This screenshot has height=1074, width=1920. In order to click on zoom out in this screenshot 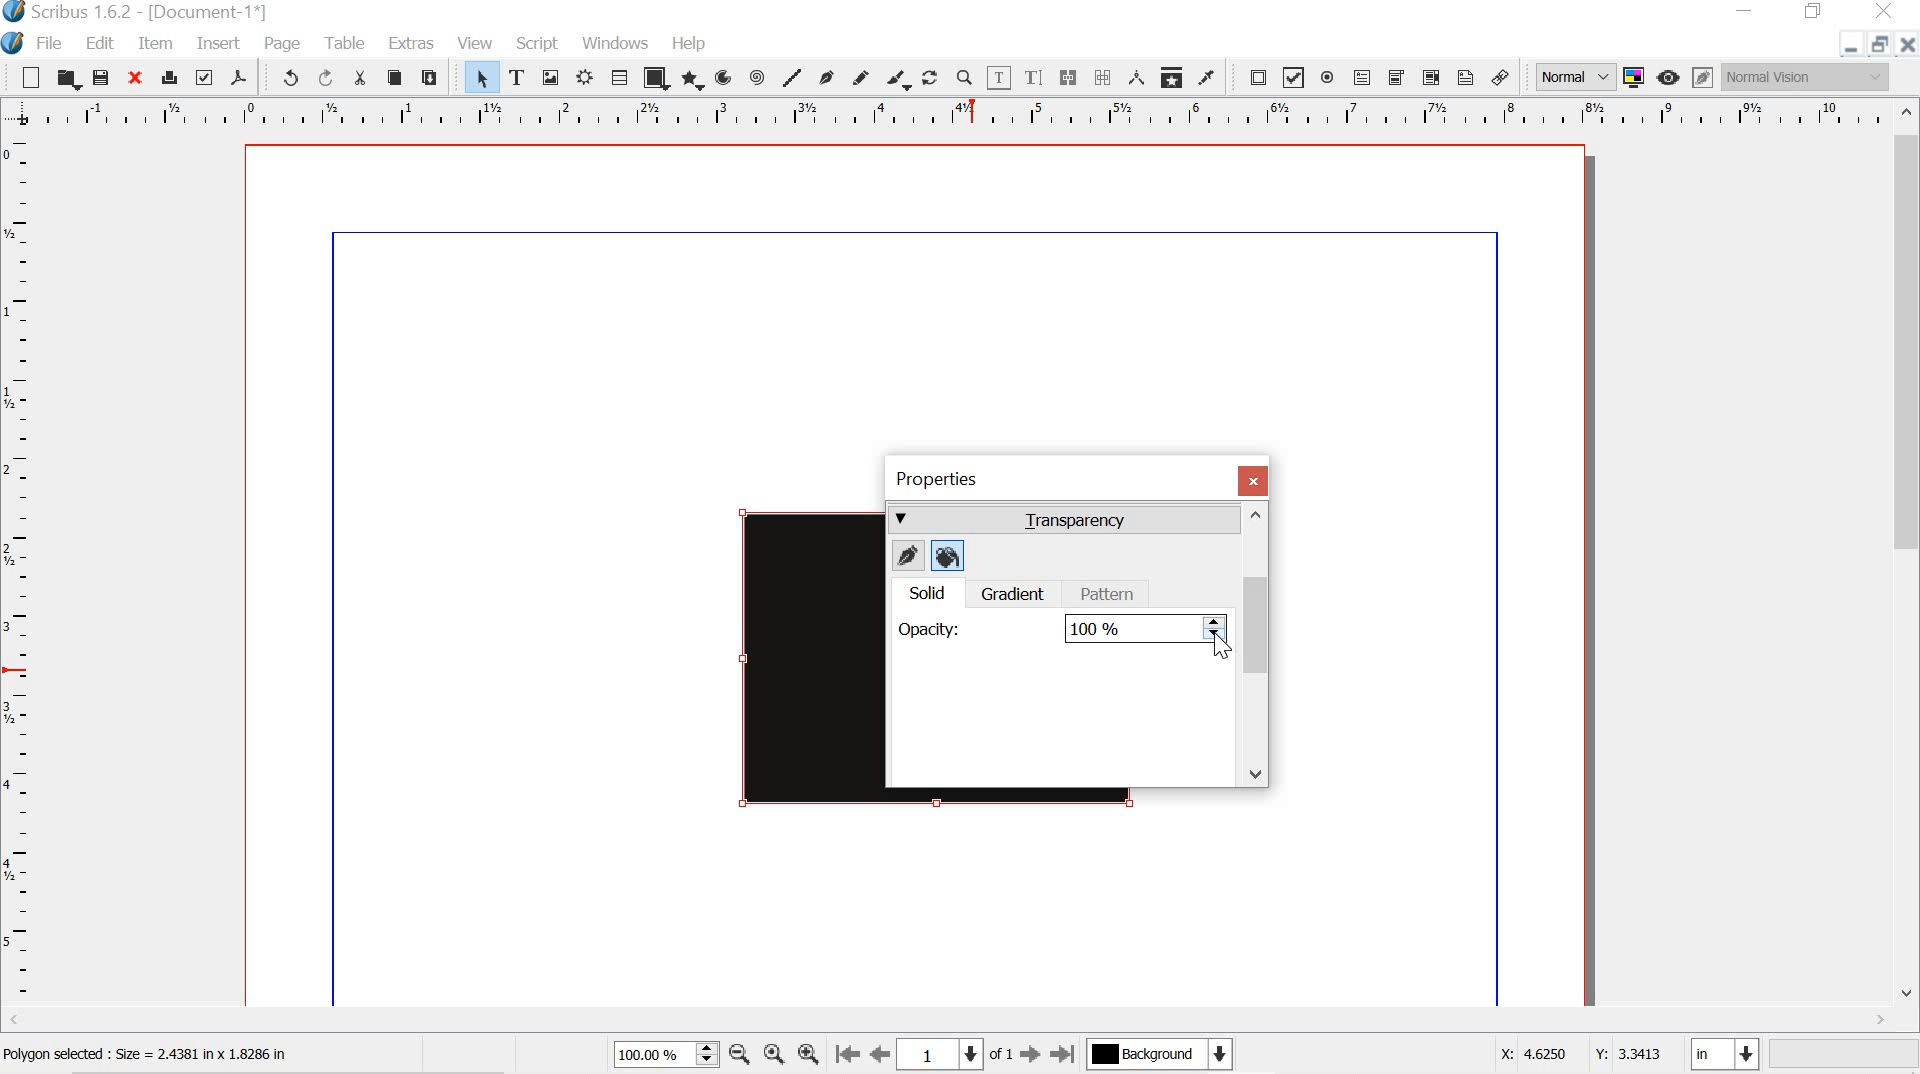, I will do `click(739, 1056)`.